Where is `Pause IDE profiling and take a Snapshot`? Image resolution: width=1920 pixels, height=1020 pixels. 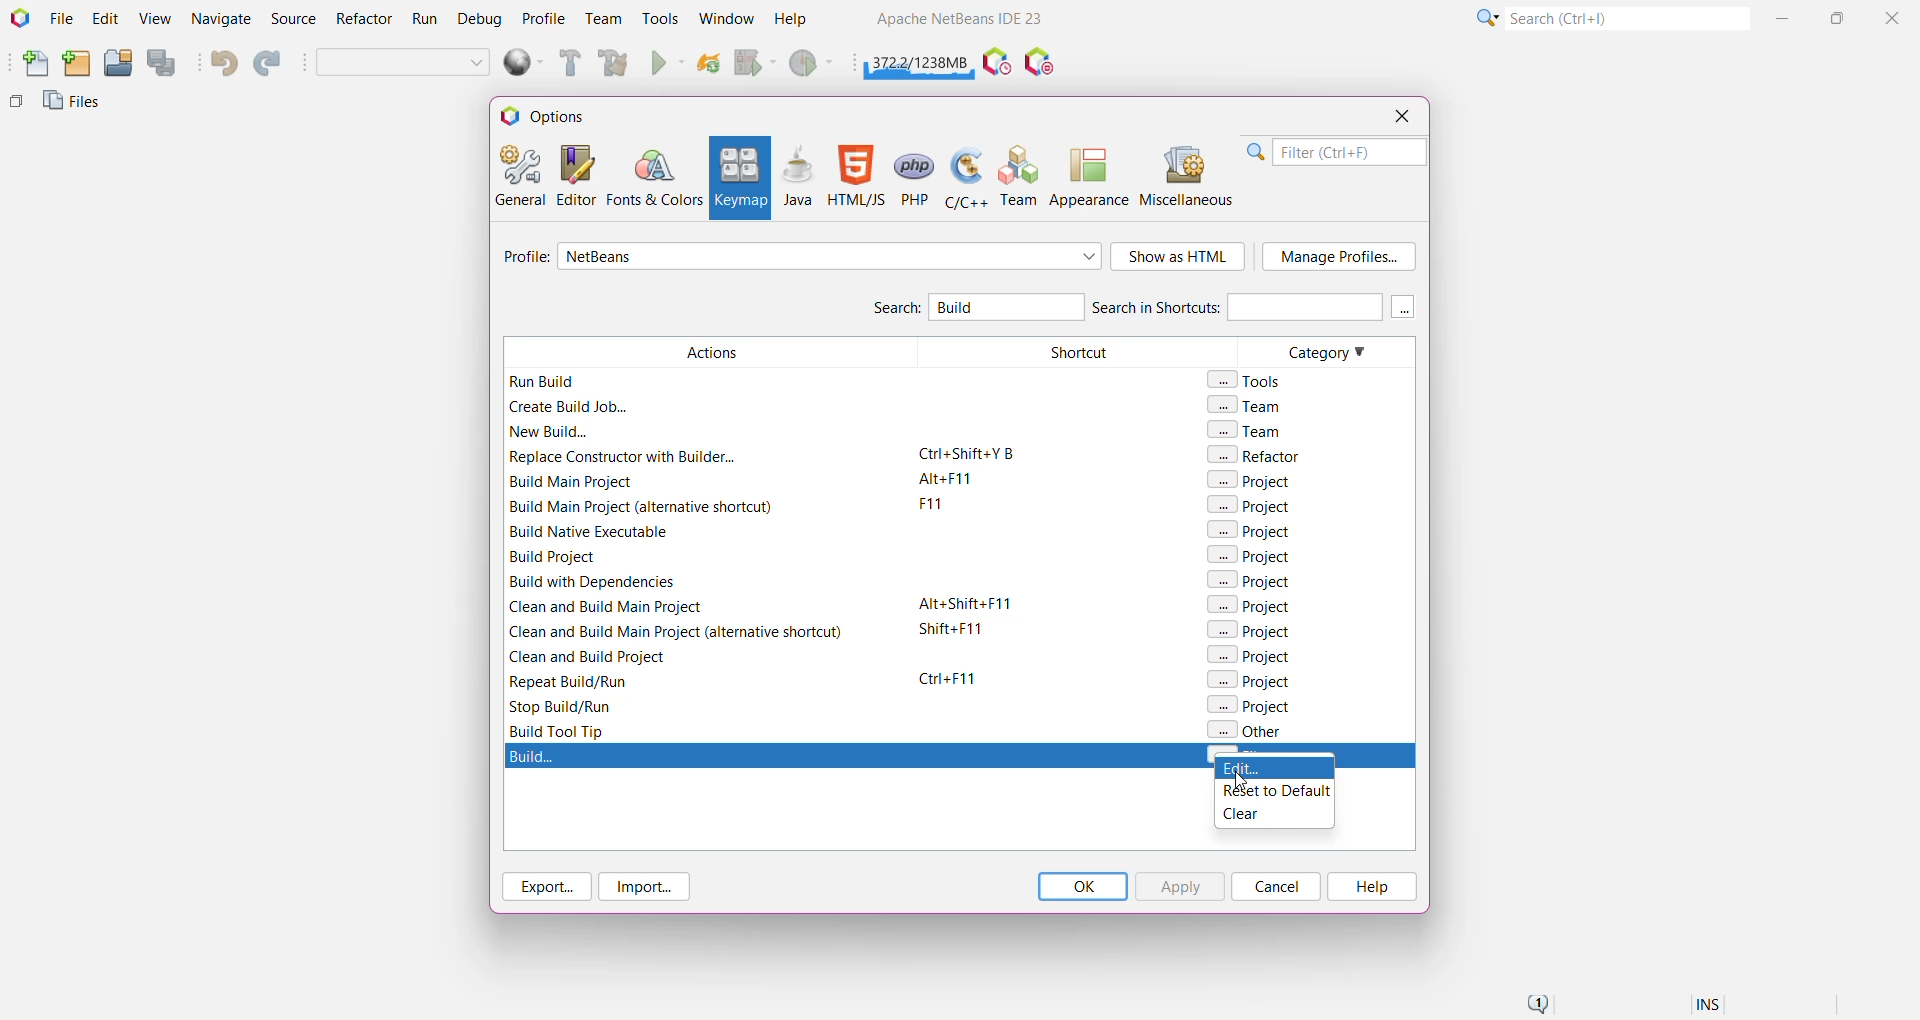
Pause IDE profiling and take a Snapshot is located at coordinates (997, 63).